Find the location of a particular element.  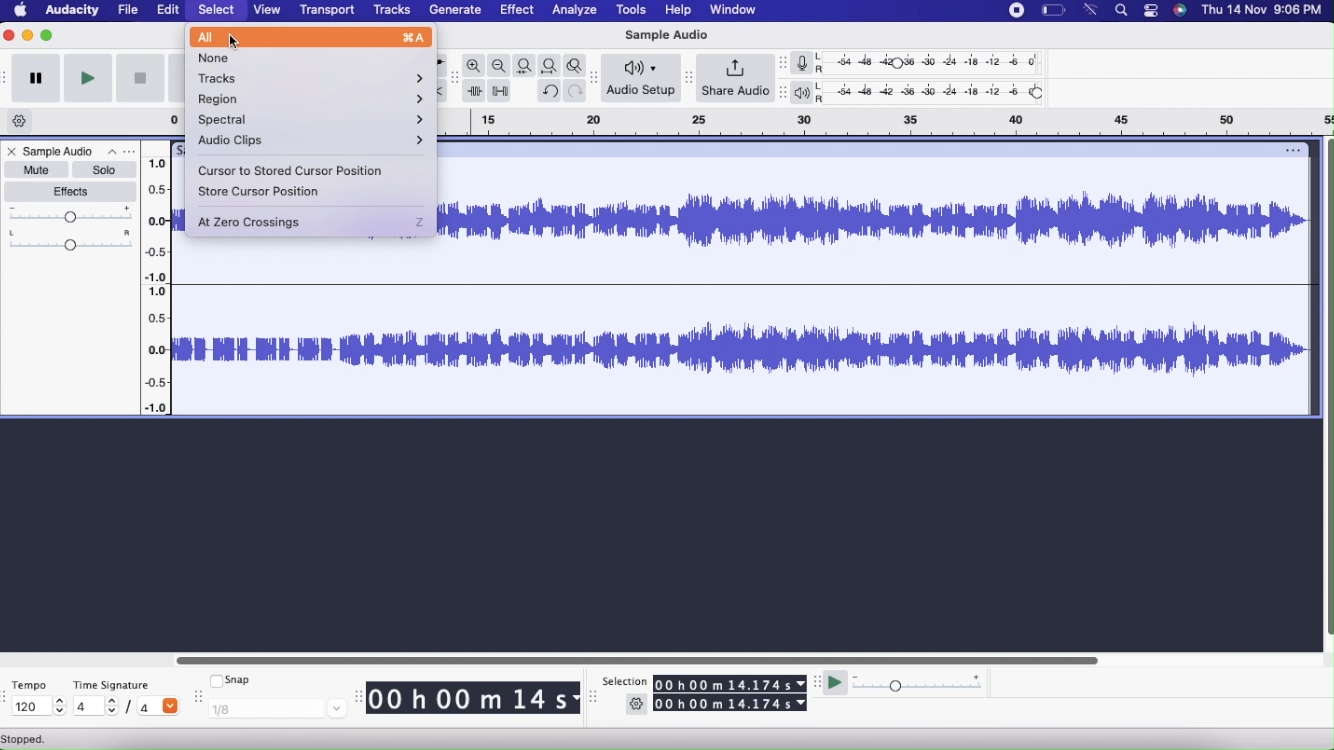

Select is located at coordinates (219, 11).